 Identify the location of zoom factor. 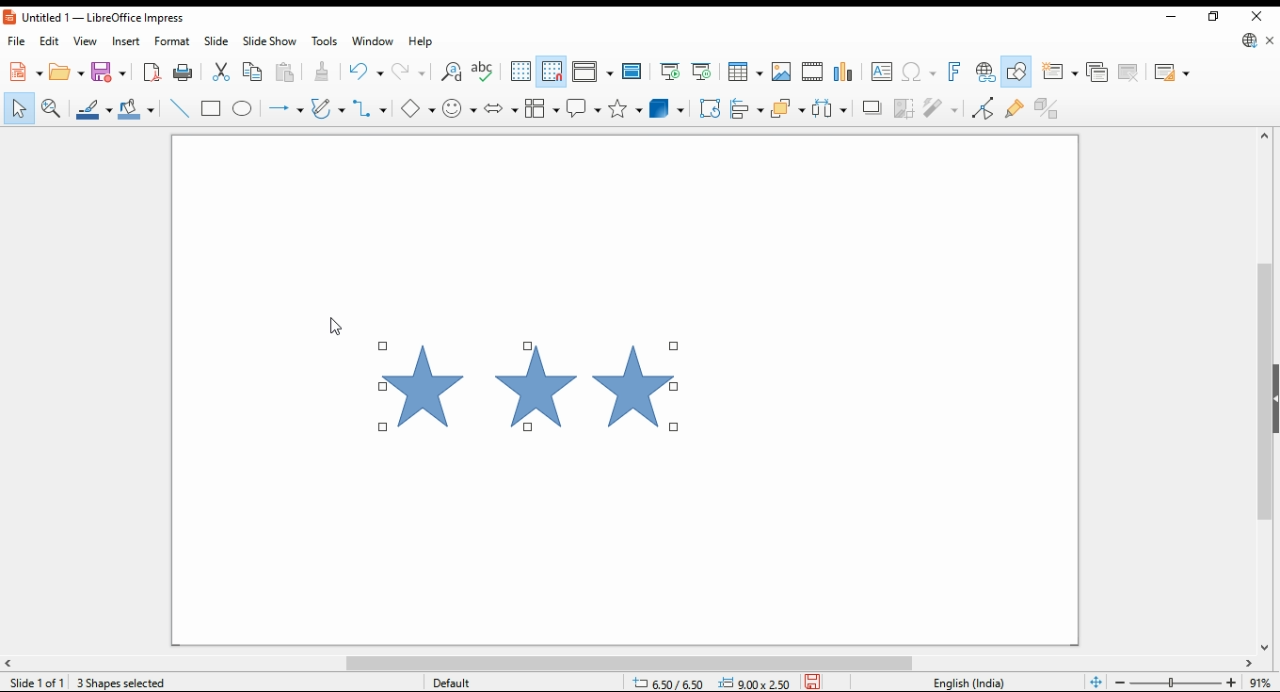
(1261, 682).